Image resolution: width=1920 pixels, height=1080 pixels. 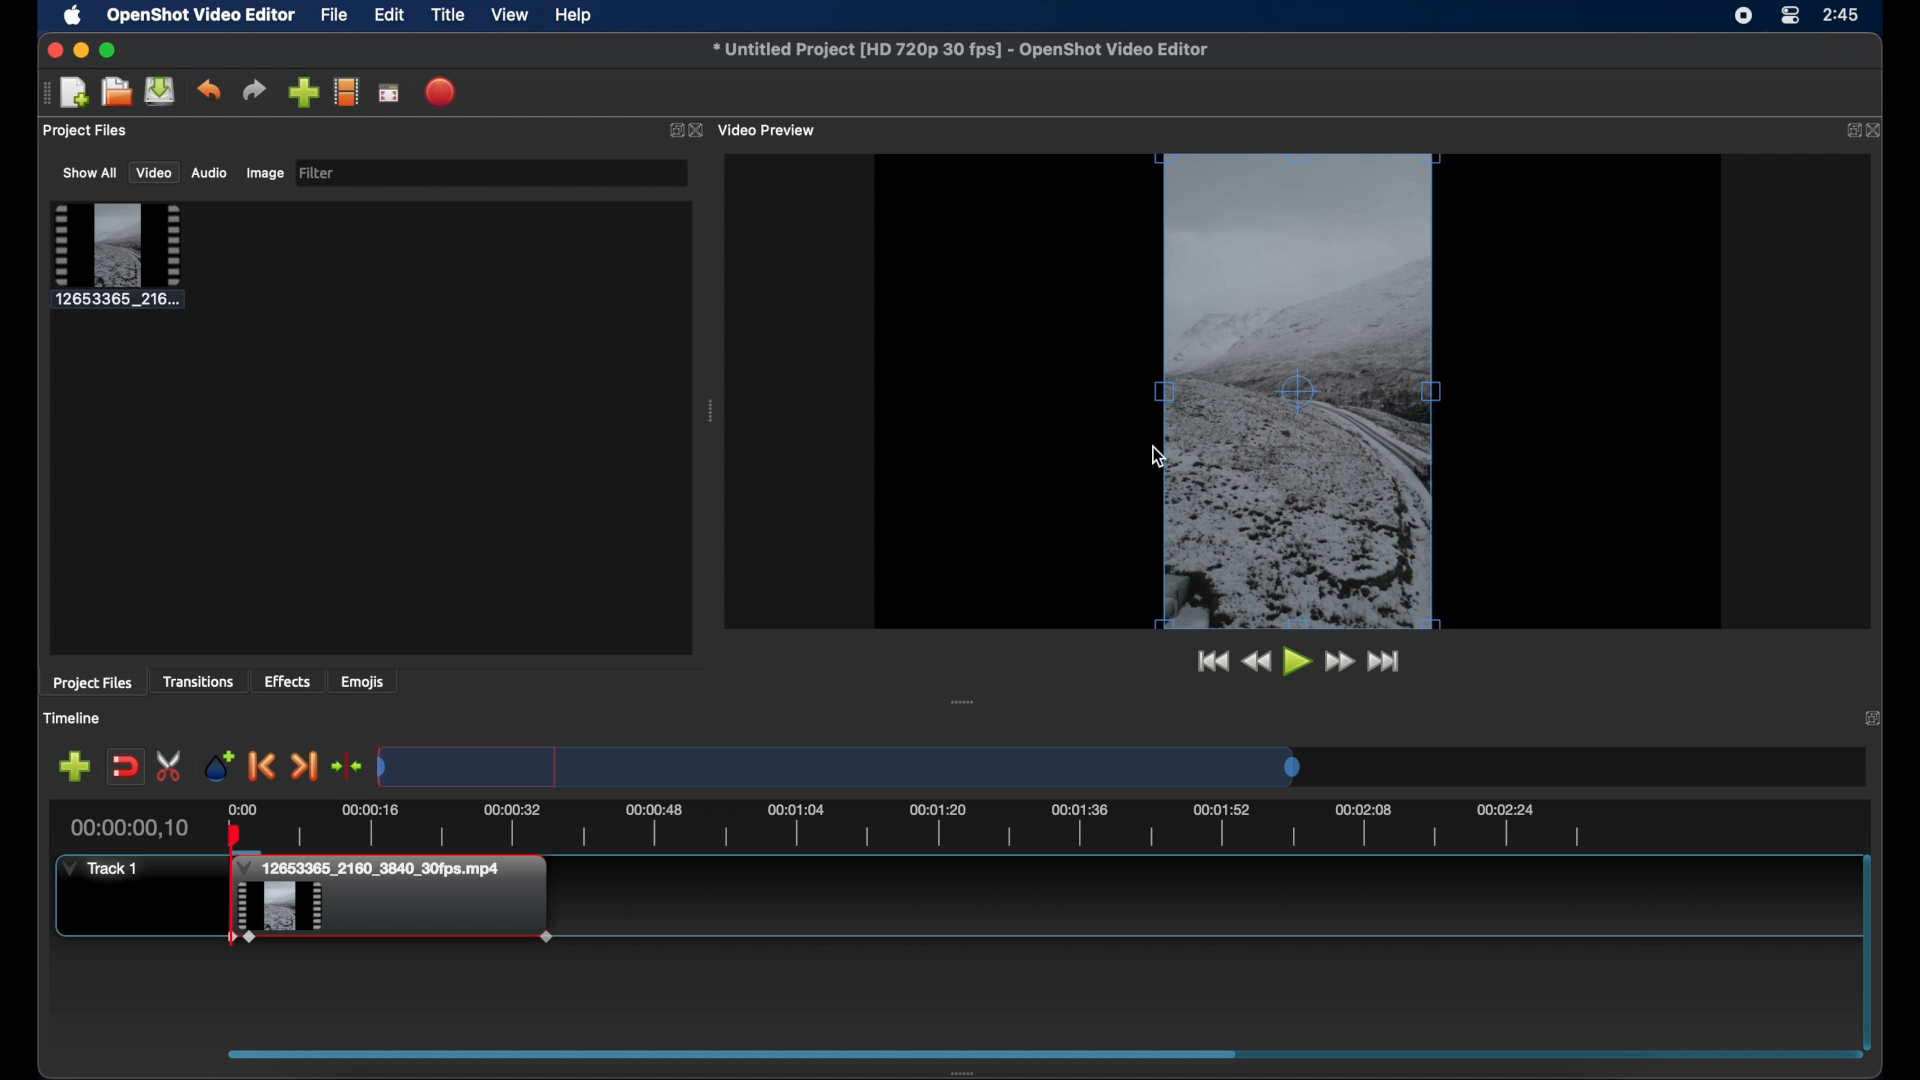 What do you see at coordinates (110, 50) in the screenshot?
I see `maximize` at bounding box center [110, 50].